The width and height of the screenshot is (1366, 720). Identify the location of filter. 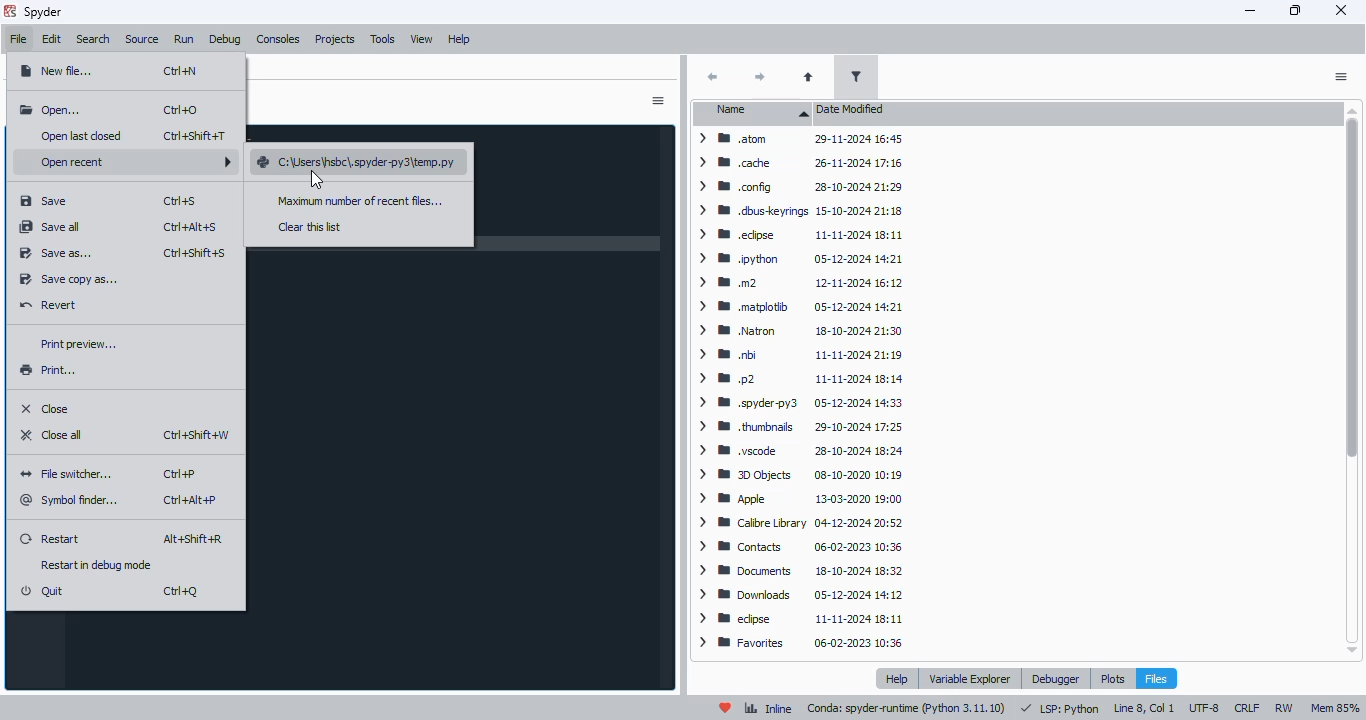
(857, 76).